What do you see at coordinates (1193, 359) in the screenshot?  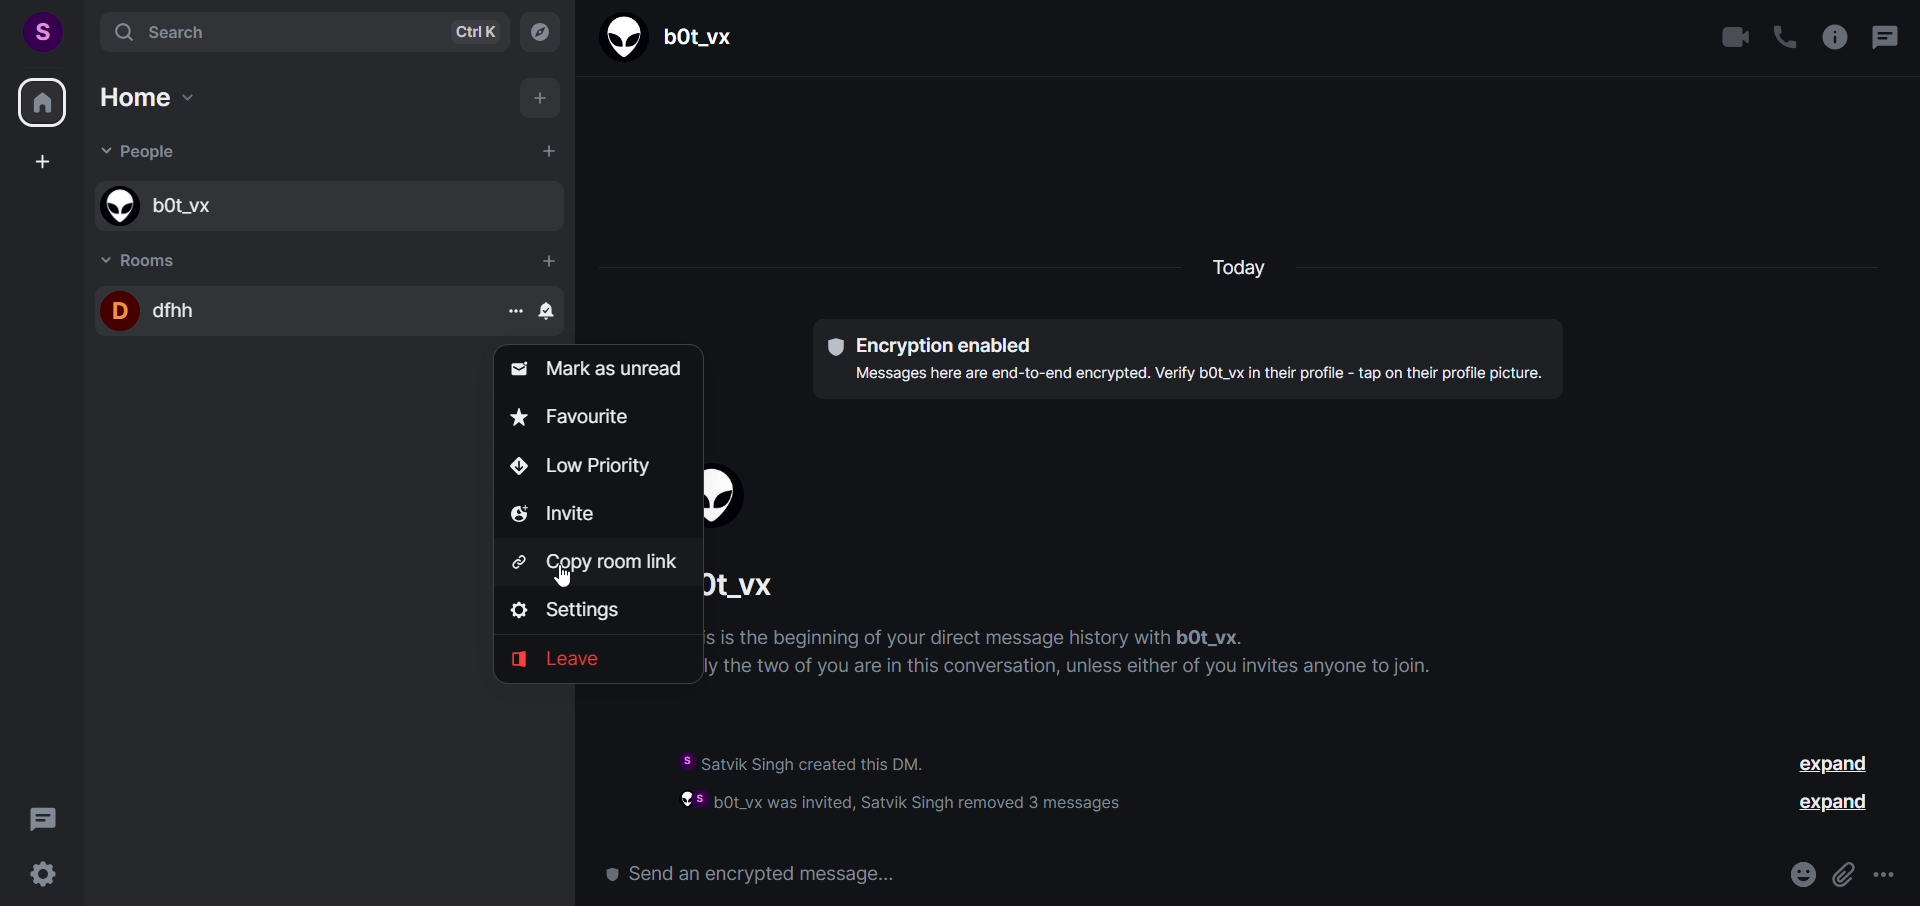 I see `text` at bounding box center [1193, 359].